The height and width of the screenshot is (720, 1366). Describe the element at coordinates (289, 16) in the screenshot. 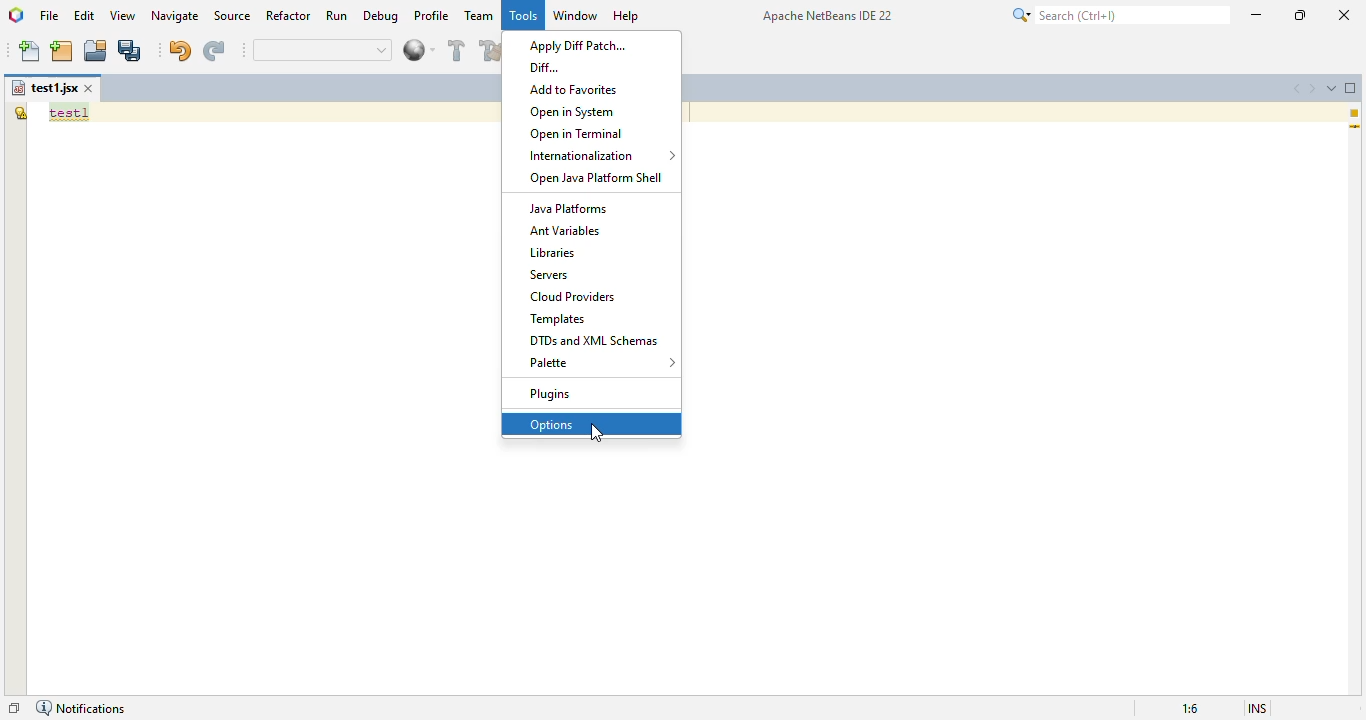

I see `refactor` at that location.